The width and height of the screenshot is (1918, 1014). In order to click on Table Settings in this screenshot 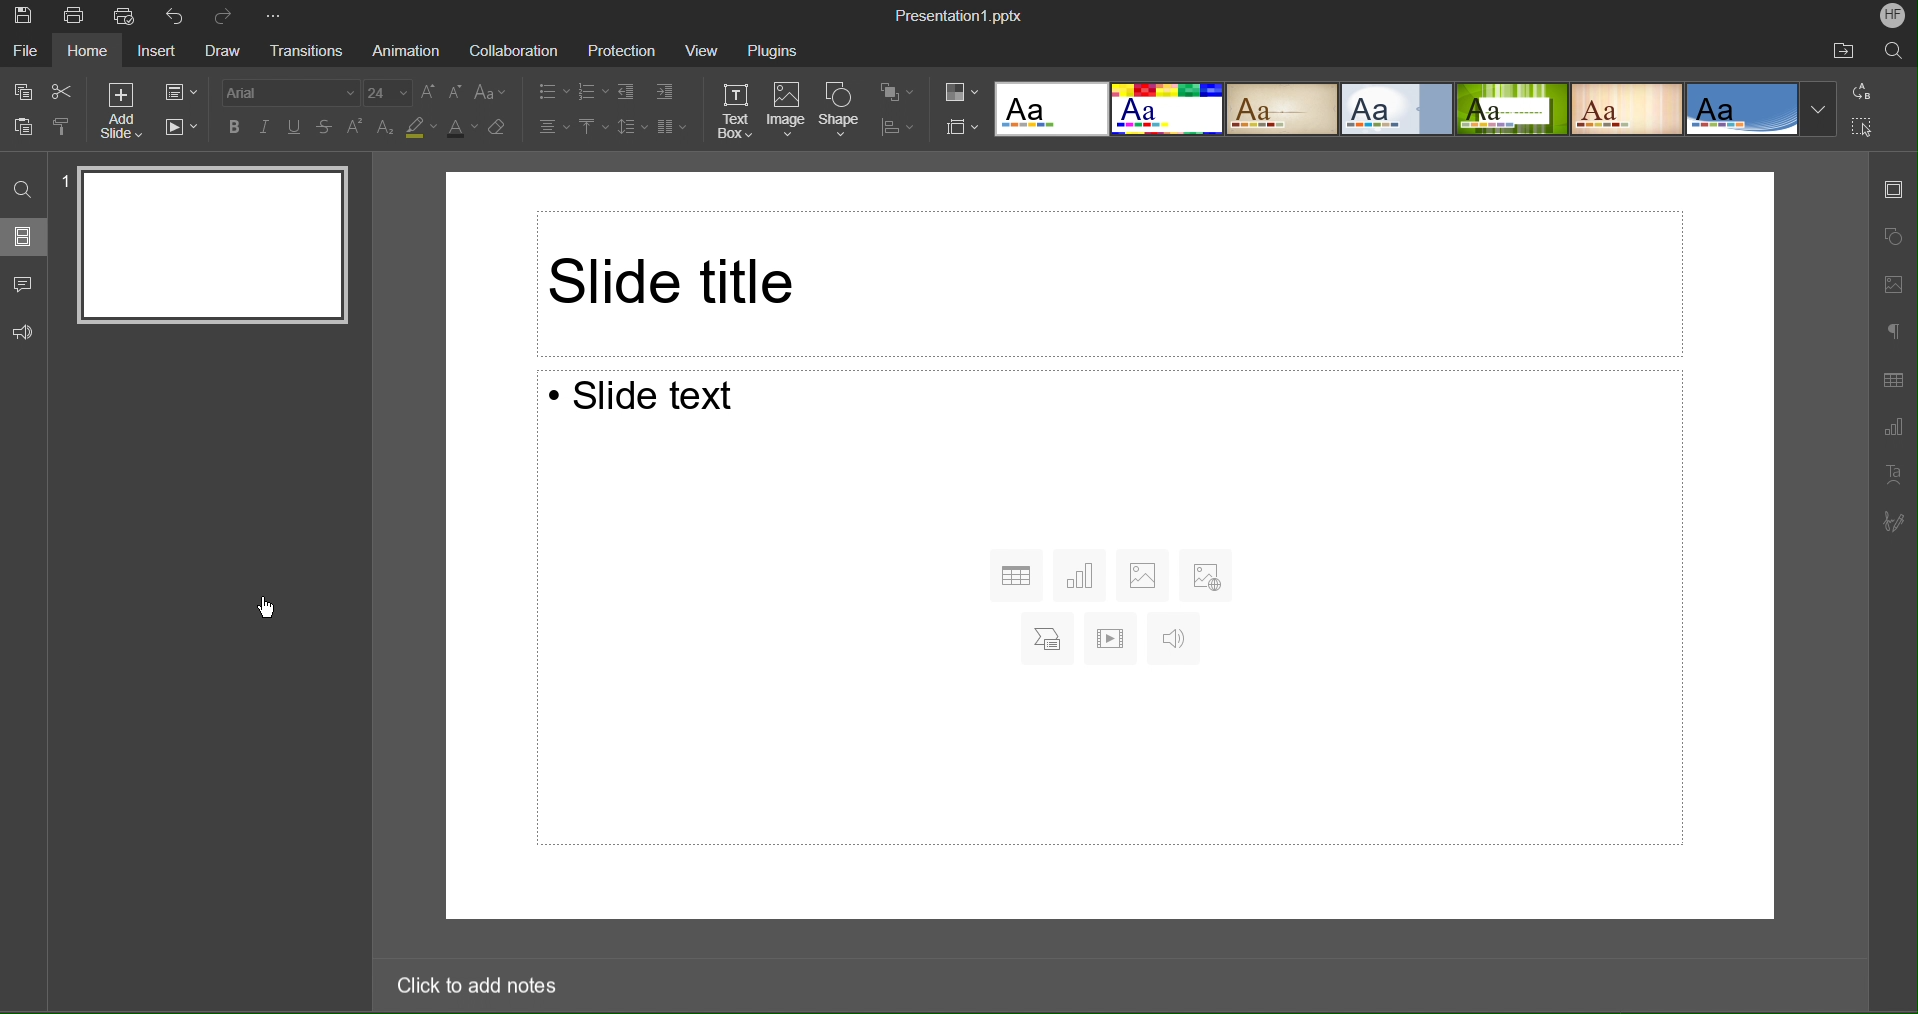, I will do `click(1892, 379)`.